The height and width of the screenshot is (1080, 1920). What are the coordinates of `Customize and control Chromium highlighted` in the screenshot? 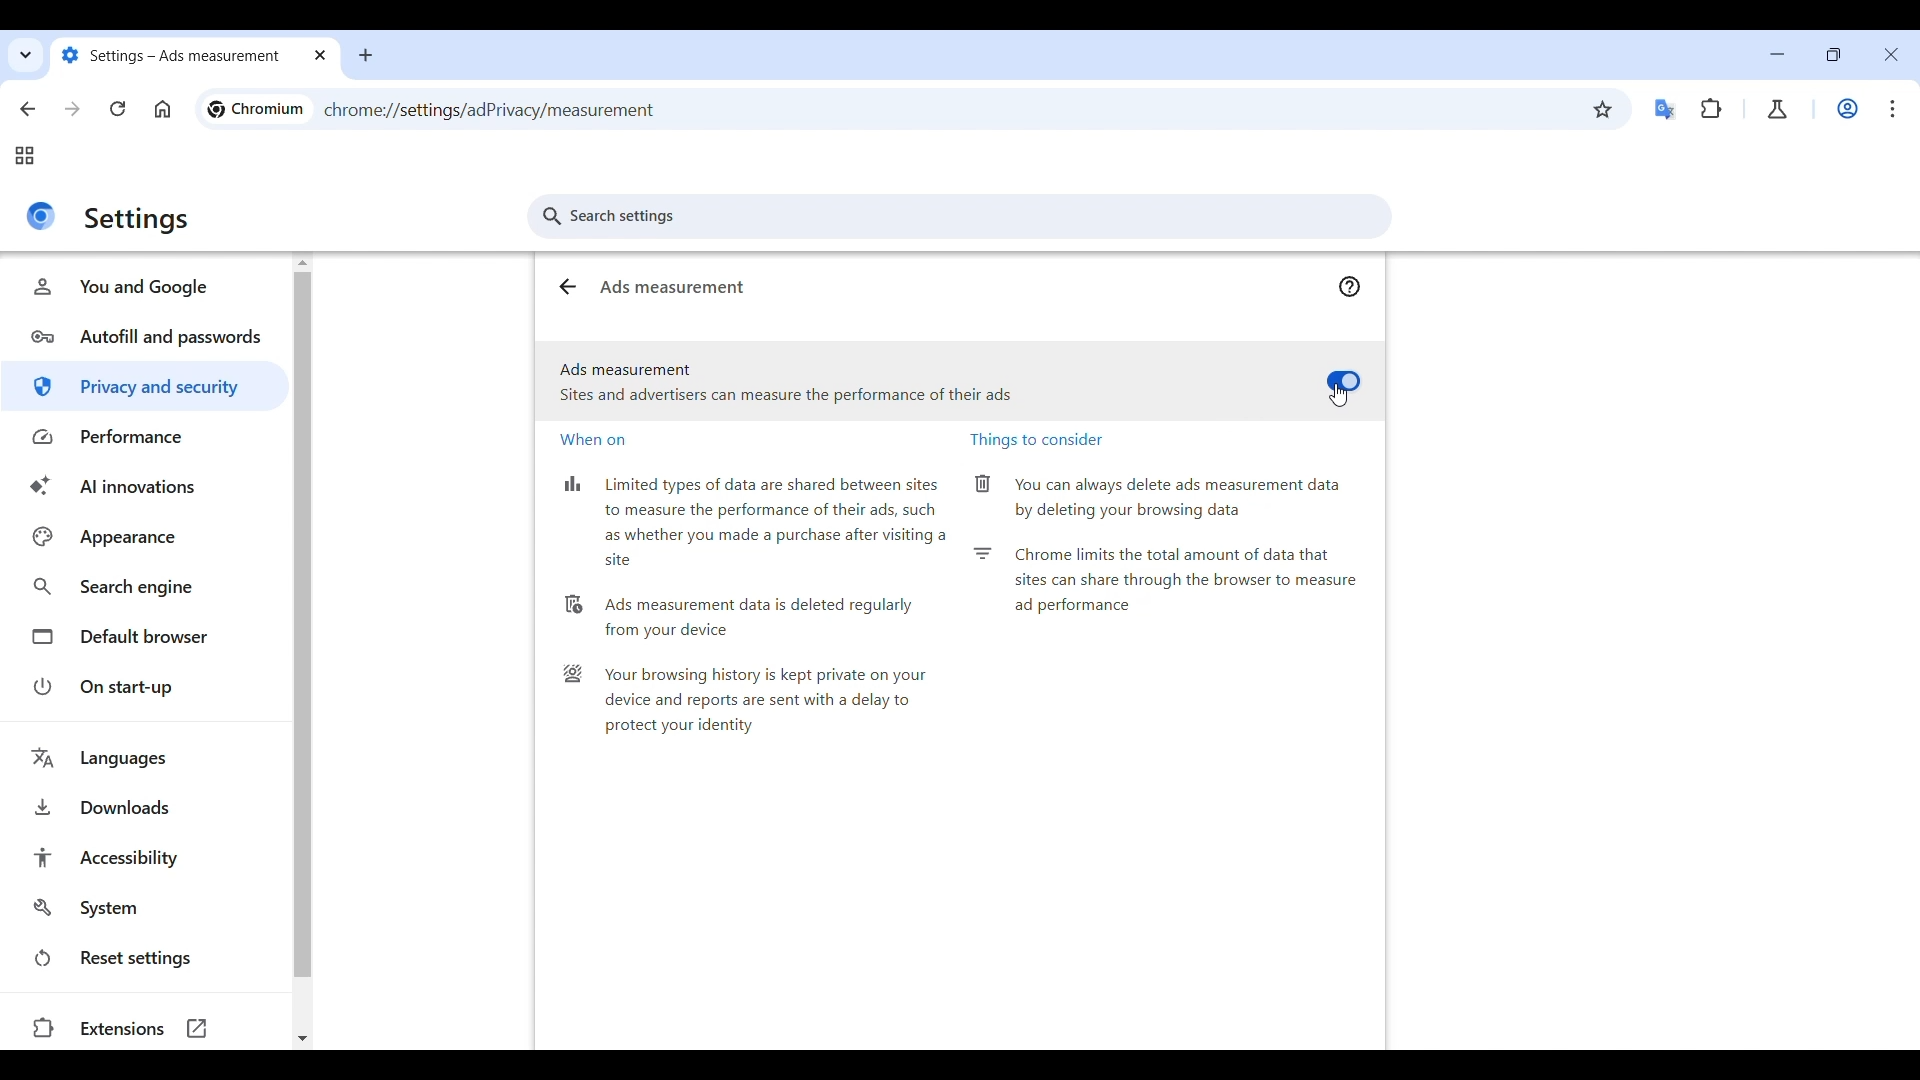 It's located at (1894, 109).